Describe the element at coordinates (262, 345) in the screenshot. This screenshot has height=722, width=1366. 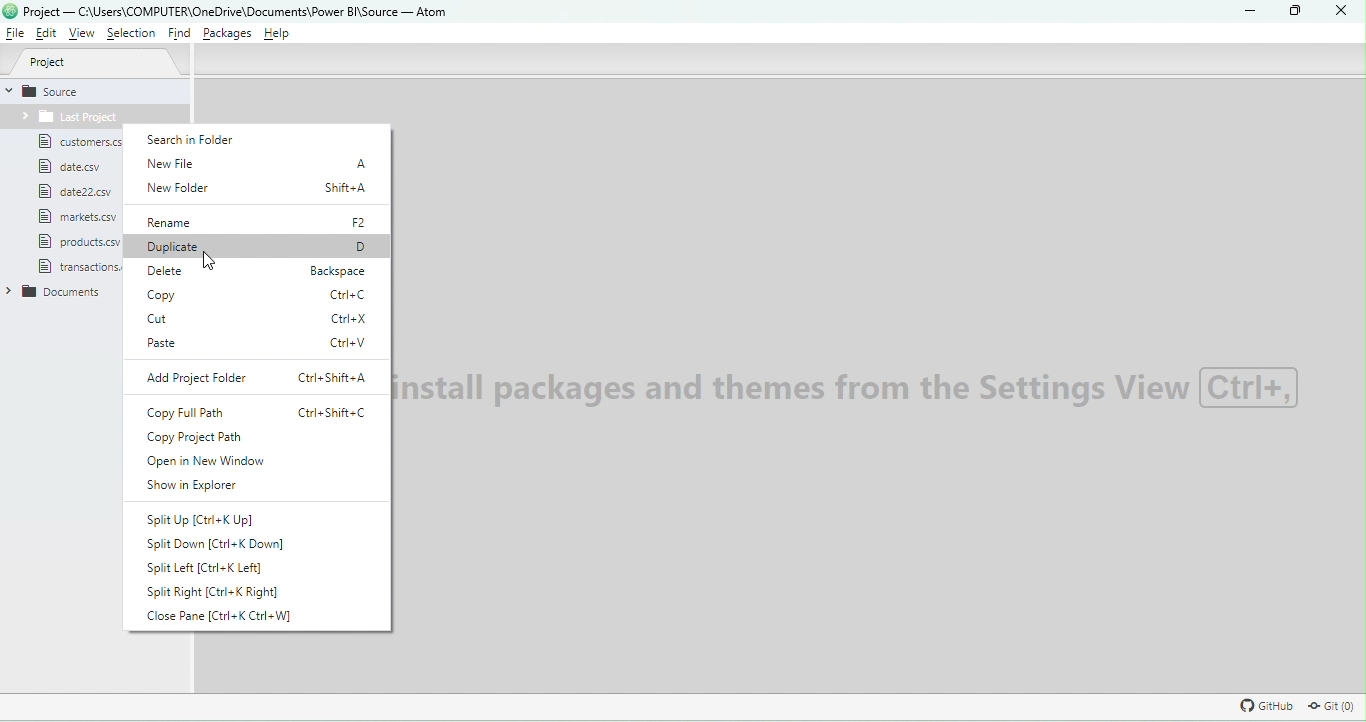
I see `Paste` at that location.